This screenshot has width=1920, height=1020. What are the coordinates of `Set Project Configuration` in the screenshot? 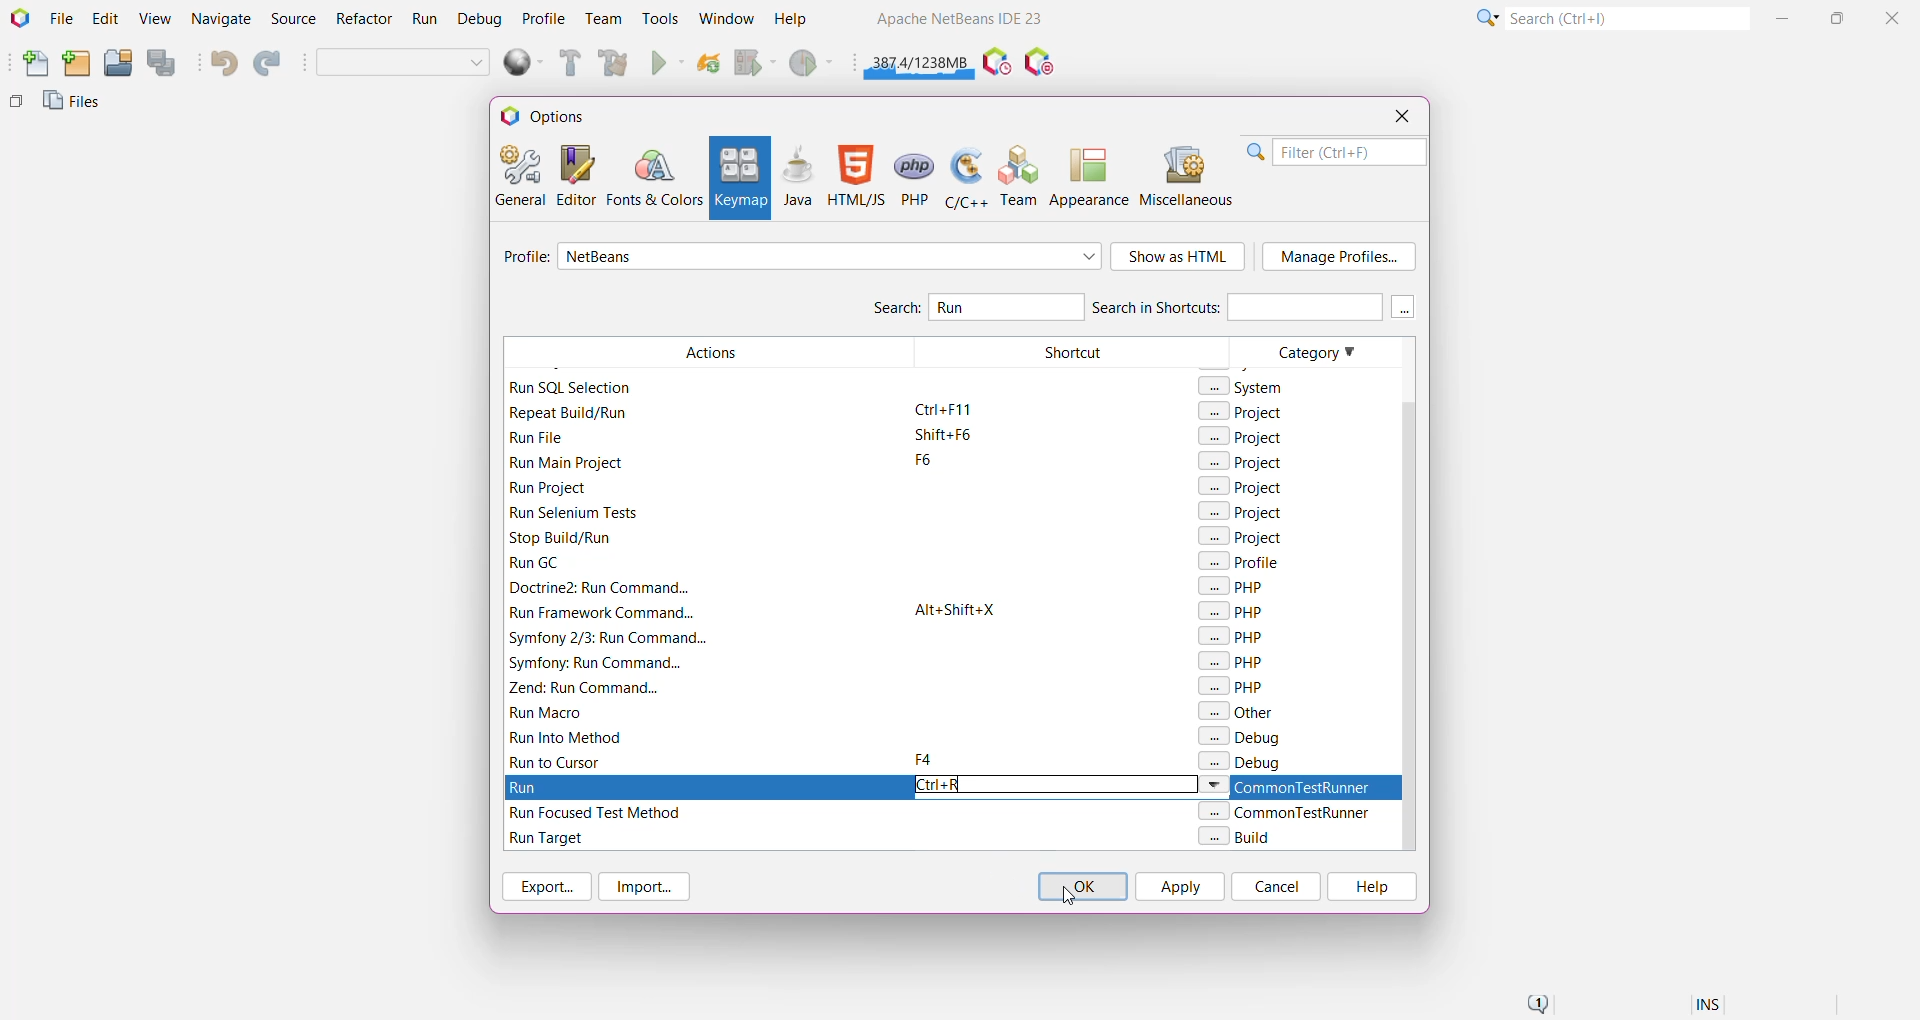 It's located at (404, 64).